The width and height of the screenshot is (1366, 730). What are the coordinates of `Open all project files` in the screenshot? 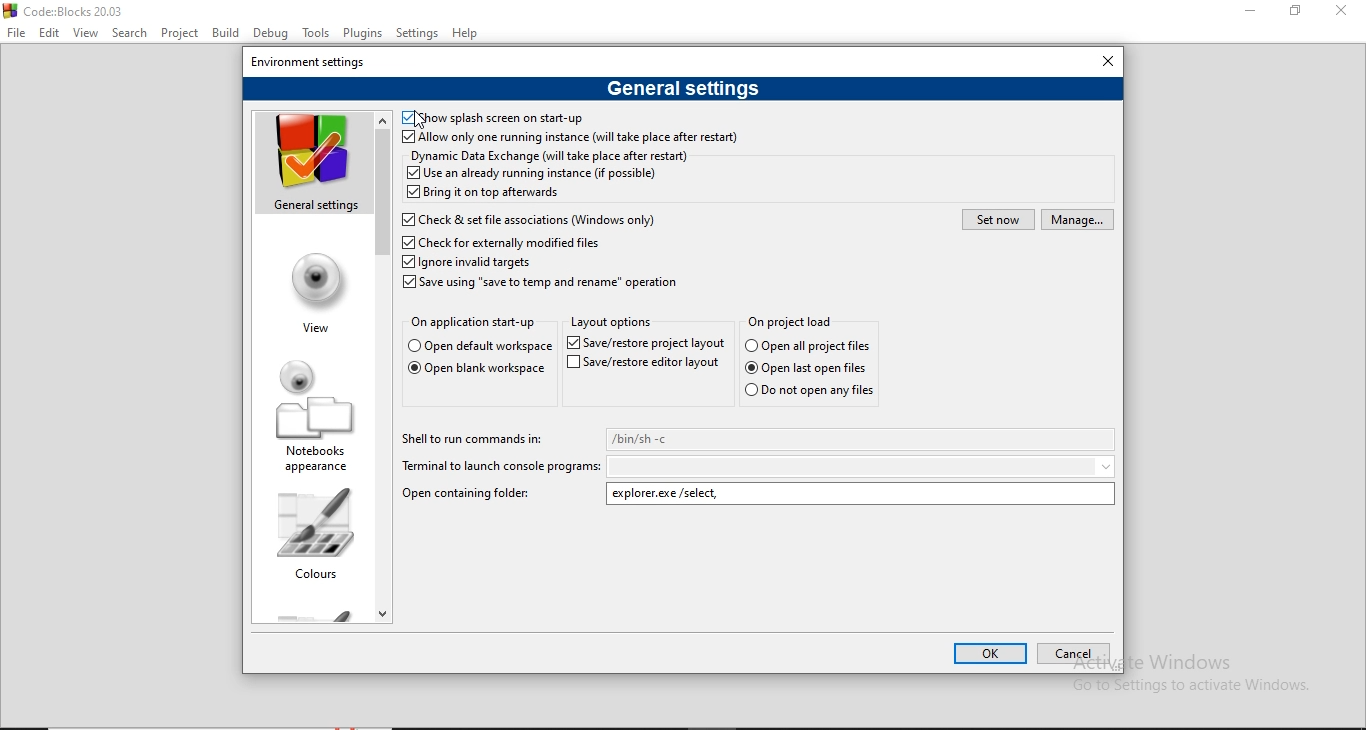 It's located at (797, 320).